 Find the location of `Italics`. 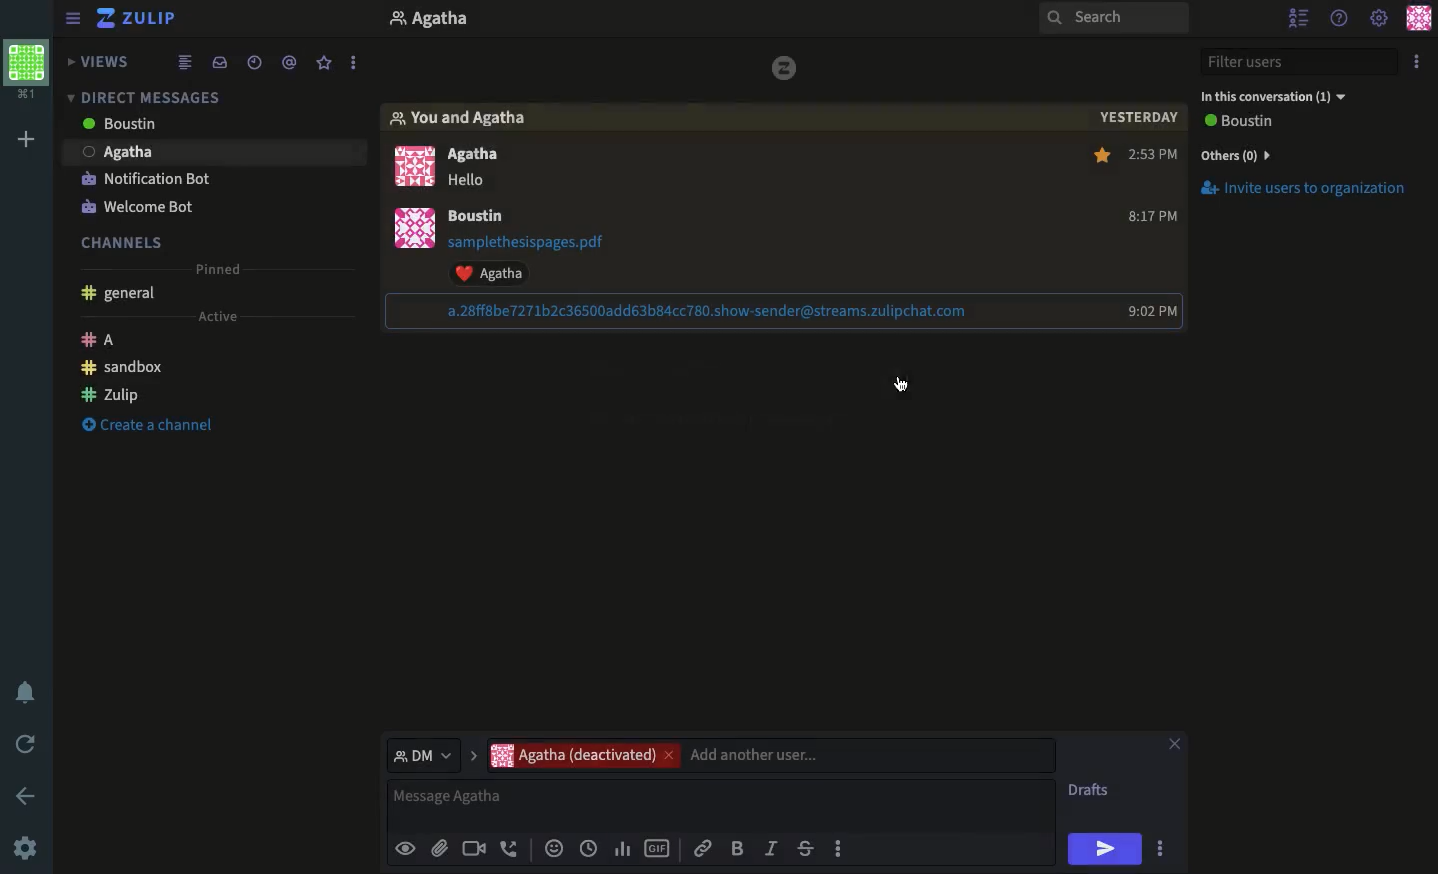

Italics is located at coordinates (771, 847).